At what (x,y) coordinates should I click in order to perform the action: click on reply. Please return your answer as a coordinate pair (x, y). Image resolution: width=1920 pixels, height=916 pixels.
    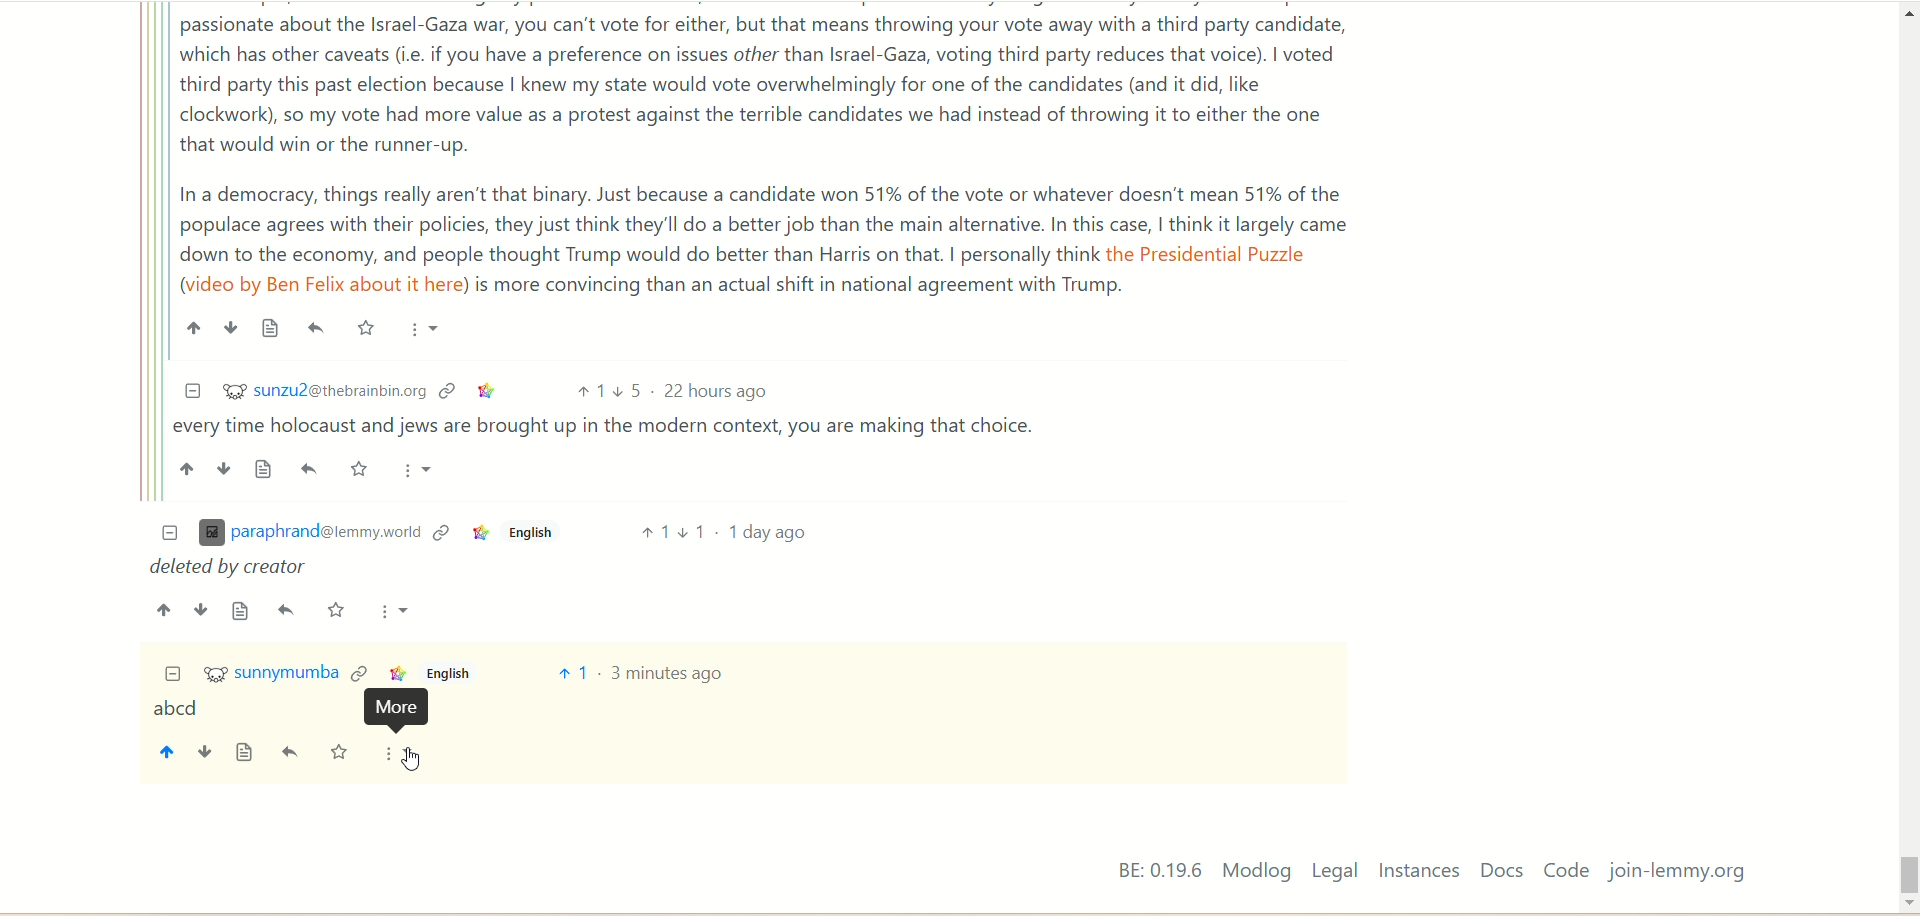
    Looking at the image, I should click on (293, 753).